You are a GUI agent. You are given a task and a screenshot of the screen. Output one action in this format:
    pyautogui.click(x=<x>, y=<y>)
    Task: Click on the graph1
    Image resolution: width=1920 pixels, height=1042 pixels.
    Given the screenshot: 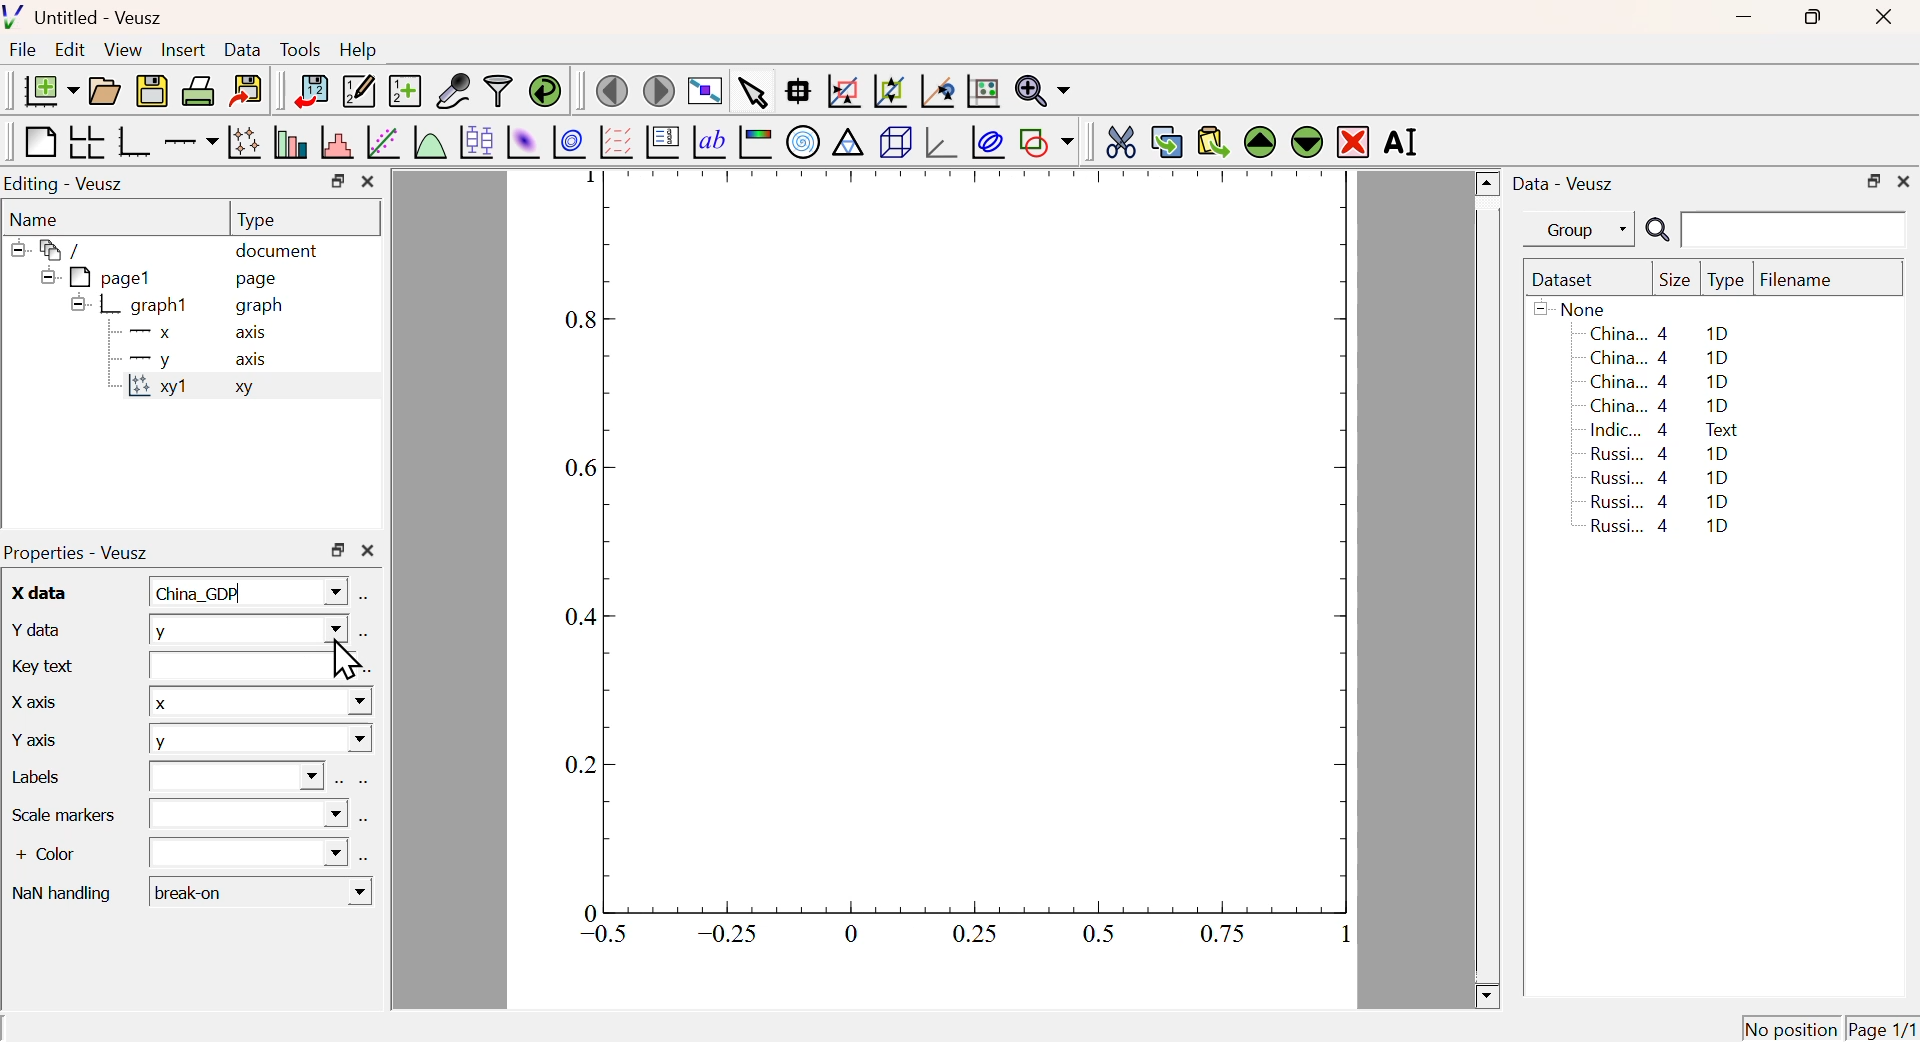 What is the action you would take?
    pyautogui.click(x=132, y=304)
    